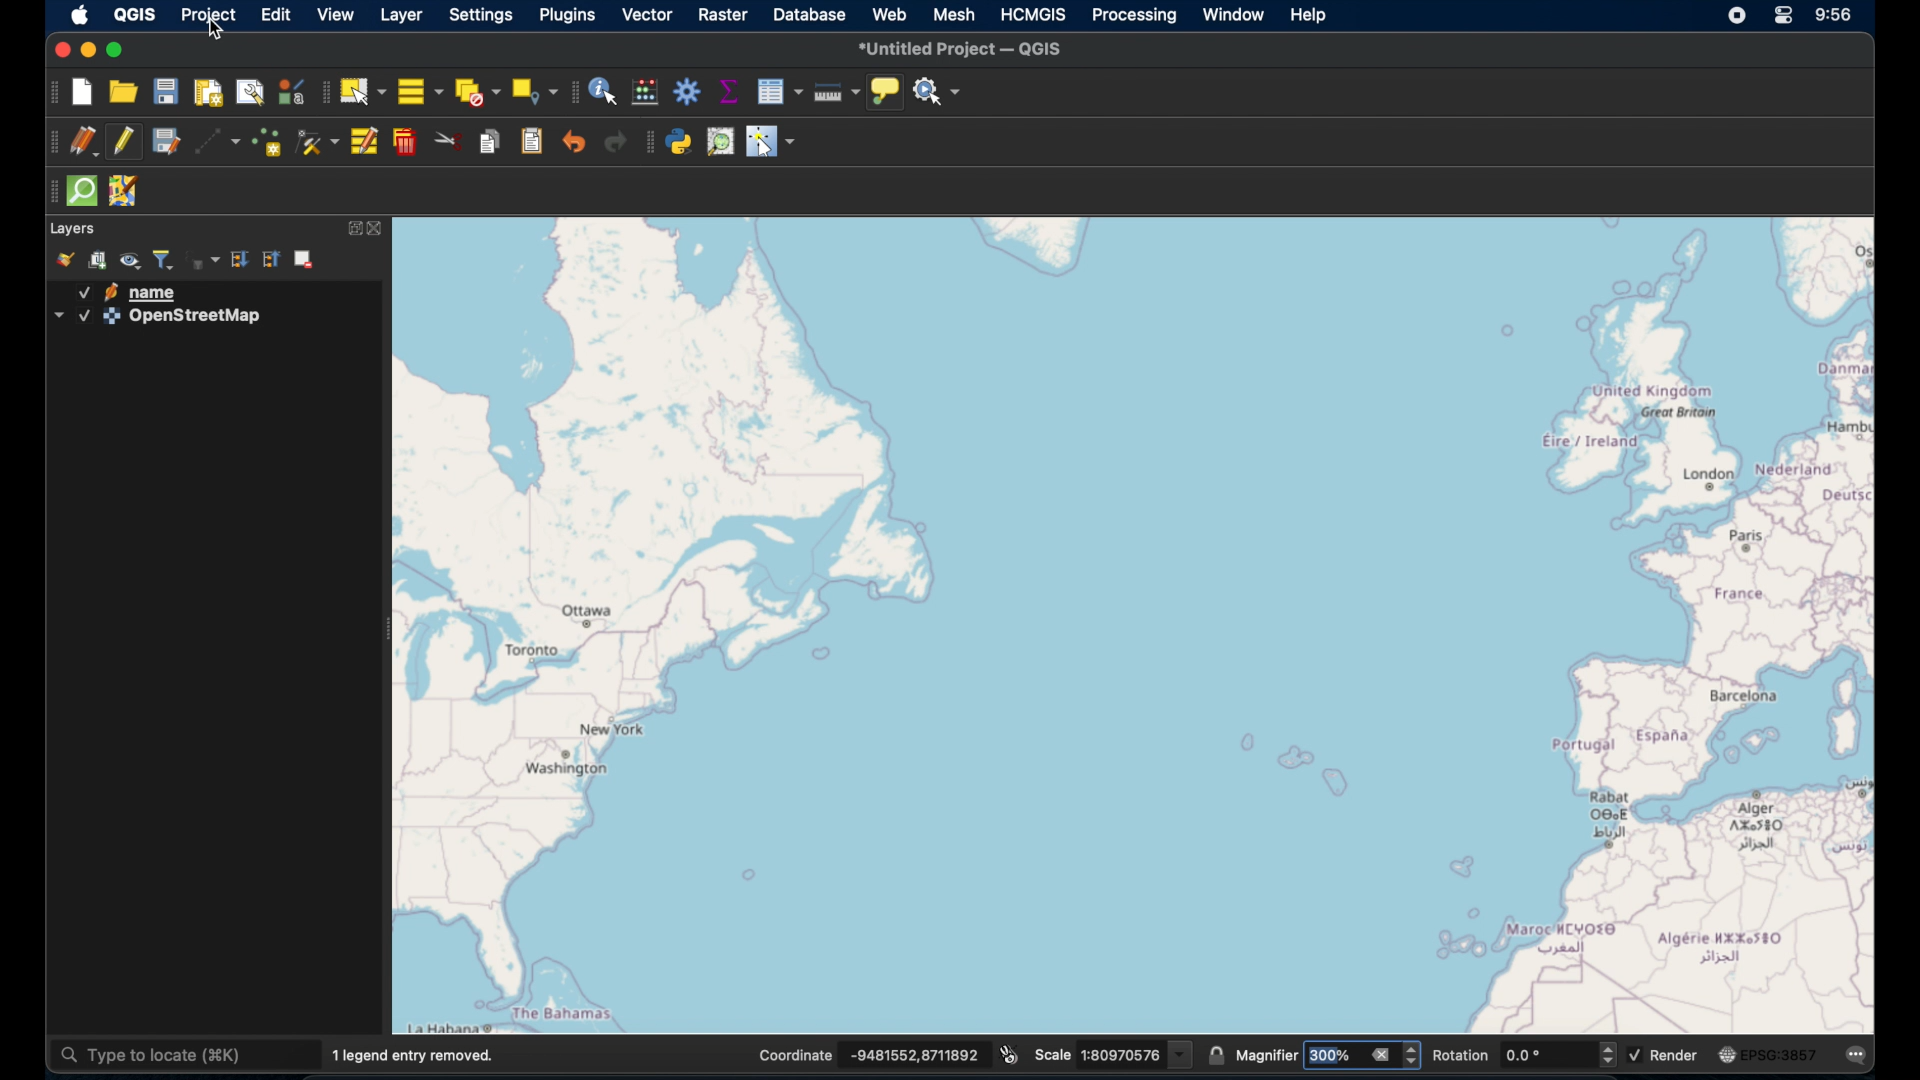 This screenshot has width=1920, height=1080. I want to click on scale, so click(1115, 1053).